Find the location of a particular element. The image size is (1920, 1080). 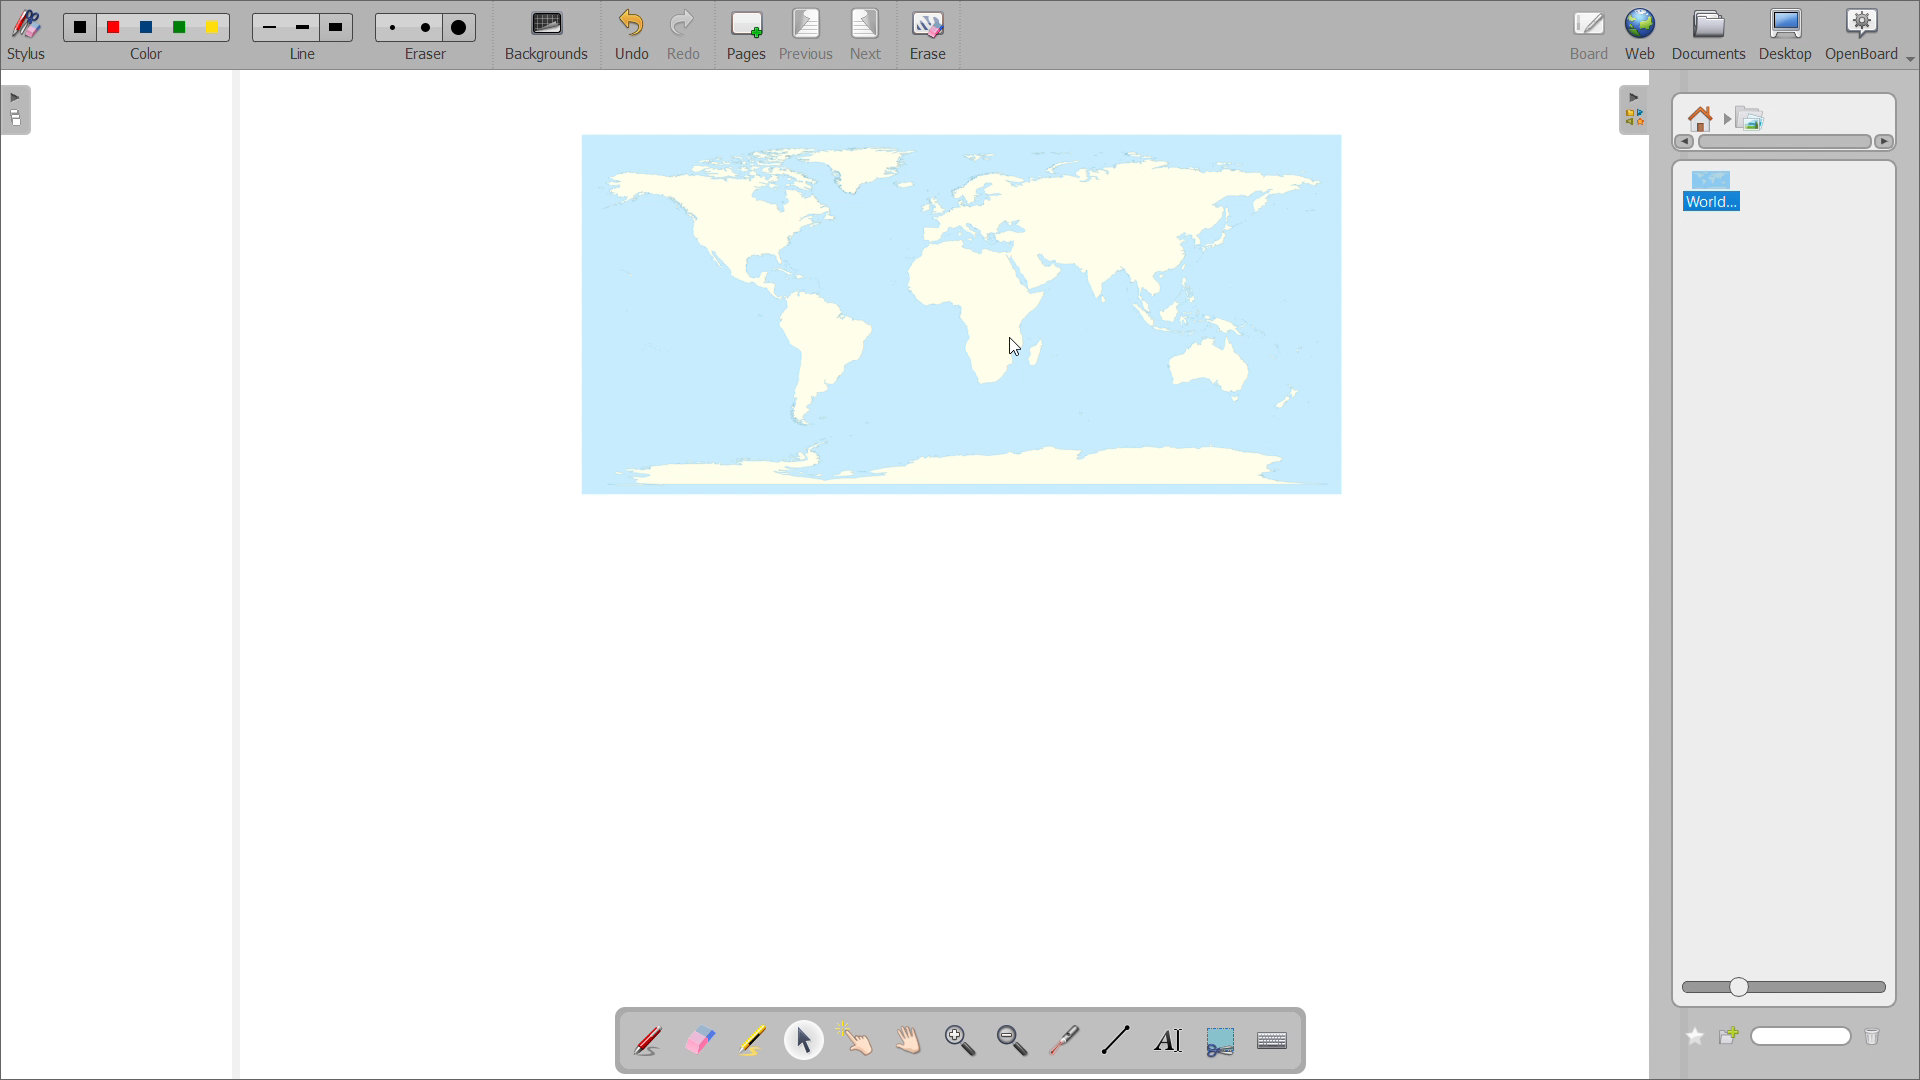

create new folder is located at coordinates (1728, 1038).